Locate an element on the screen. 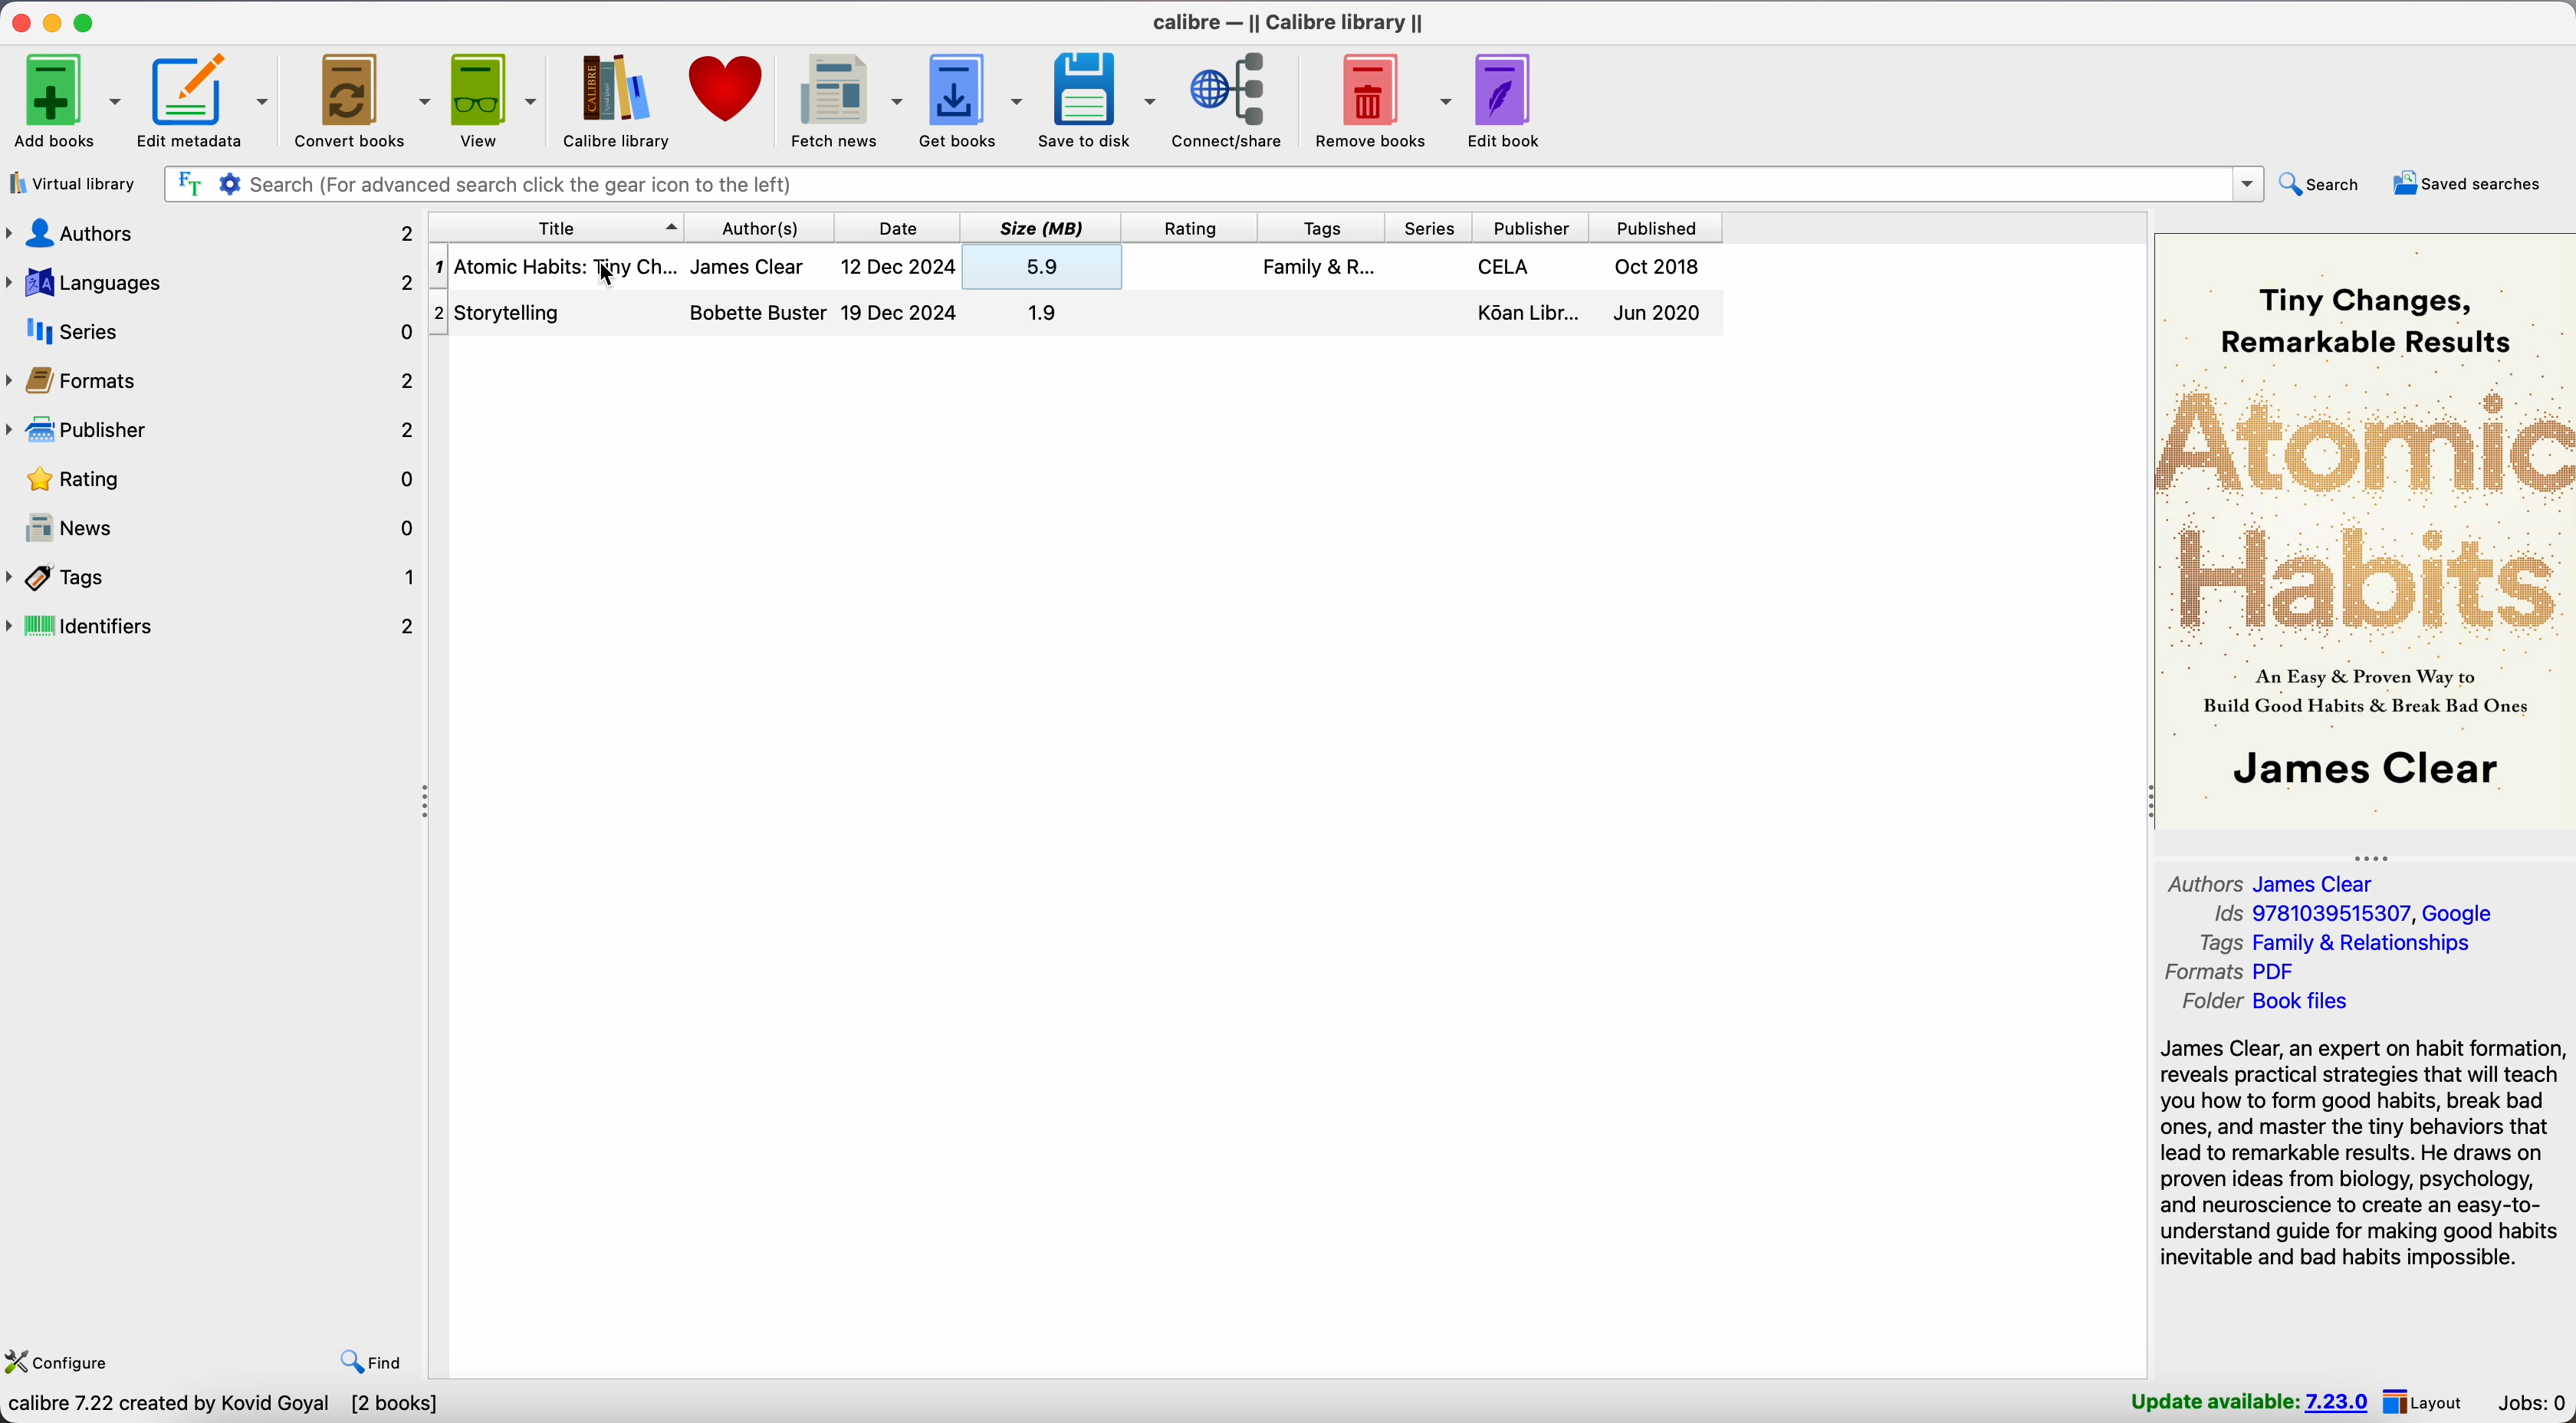 The width and height of the screenshot is (2576, 1423). Add books is located at coordinates (64, 99).